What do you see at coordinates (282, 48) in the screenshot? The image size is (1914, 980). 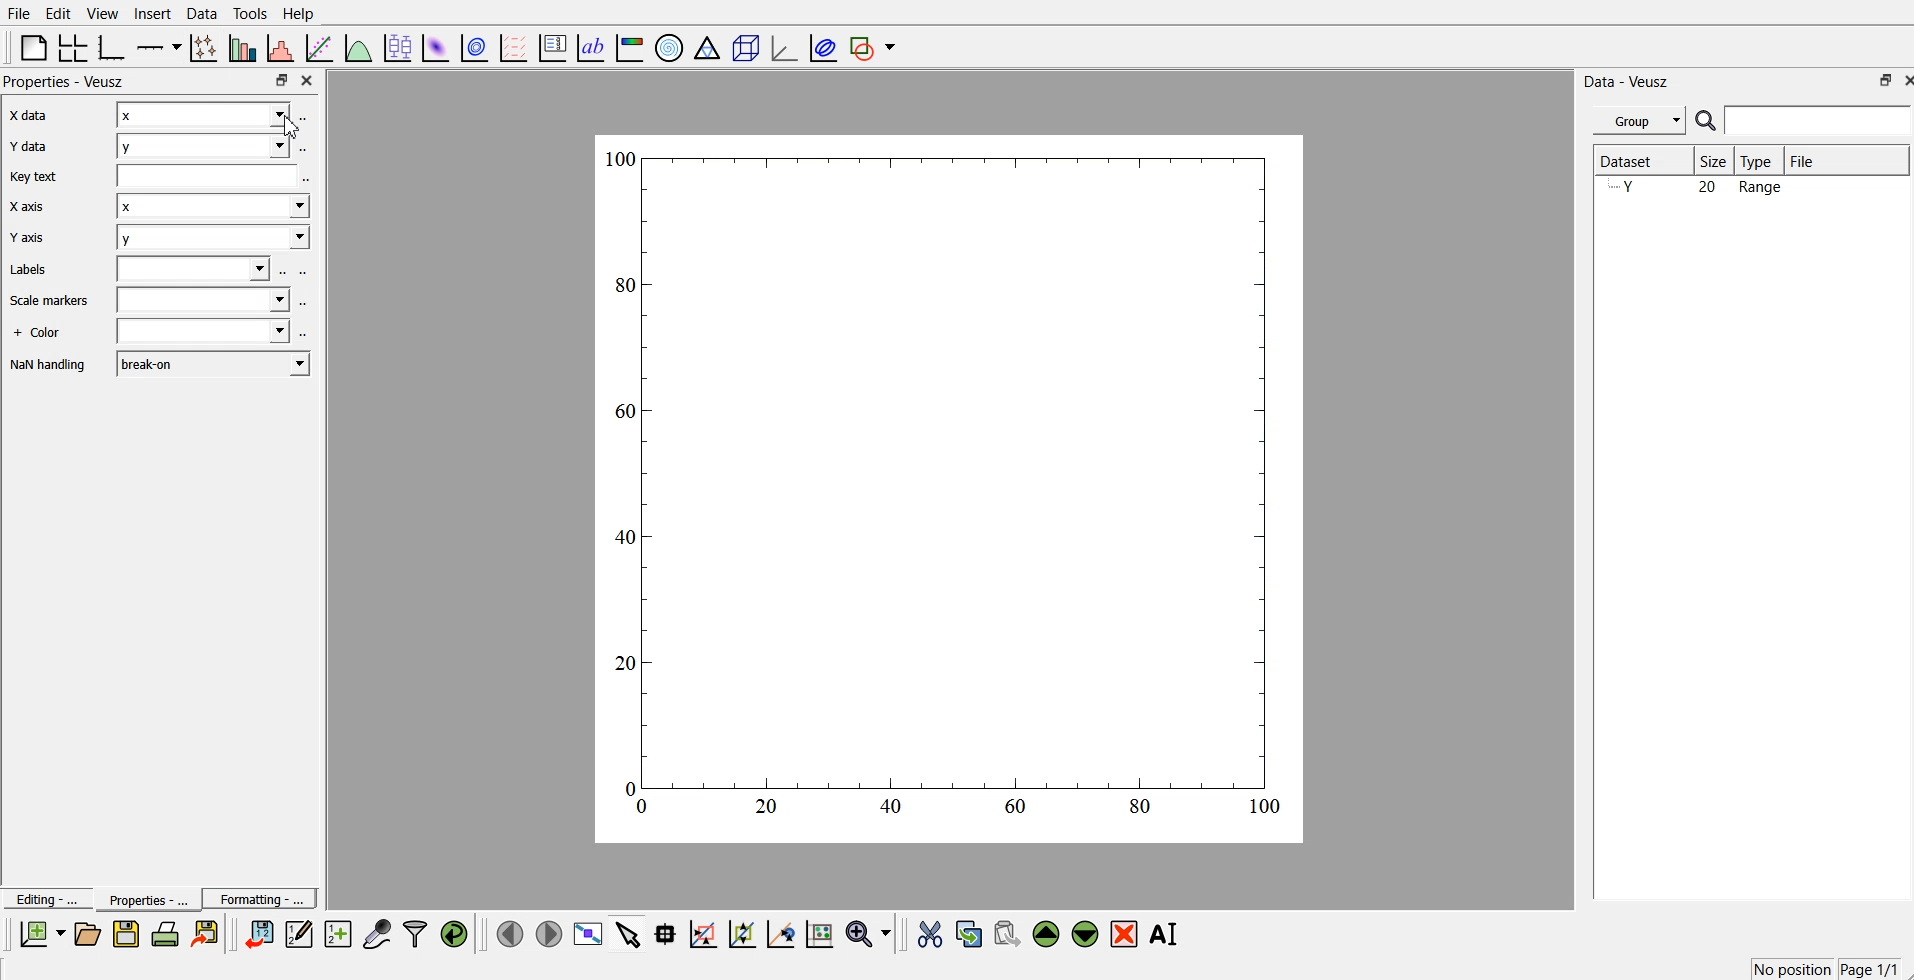 I see `histogram of dataset` at bounding box center [282, 48].